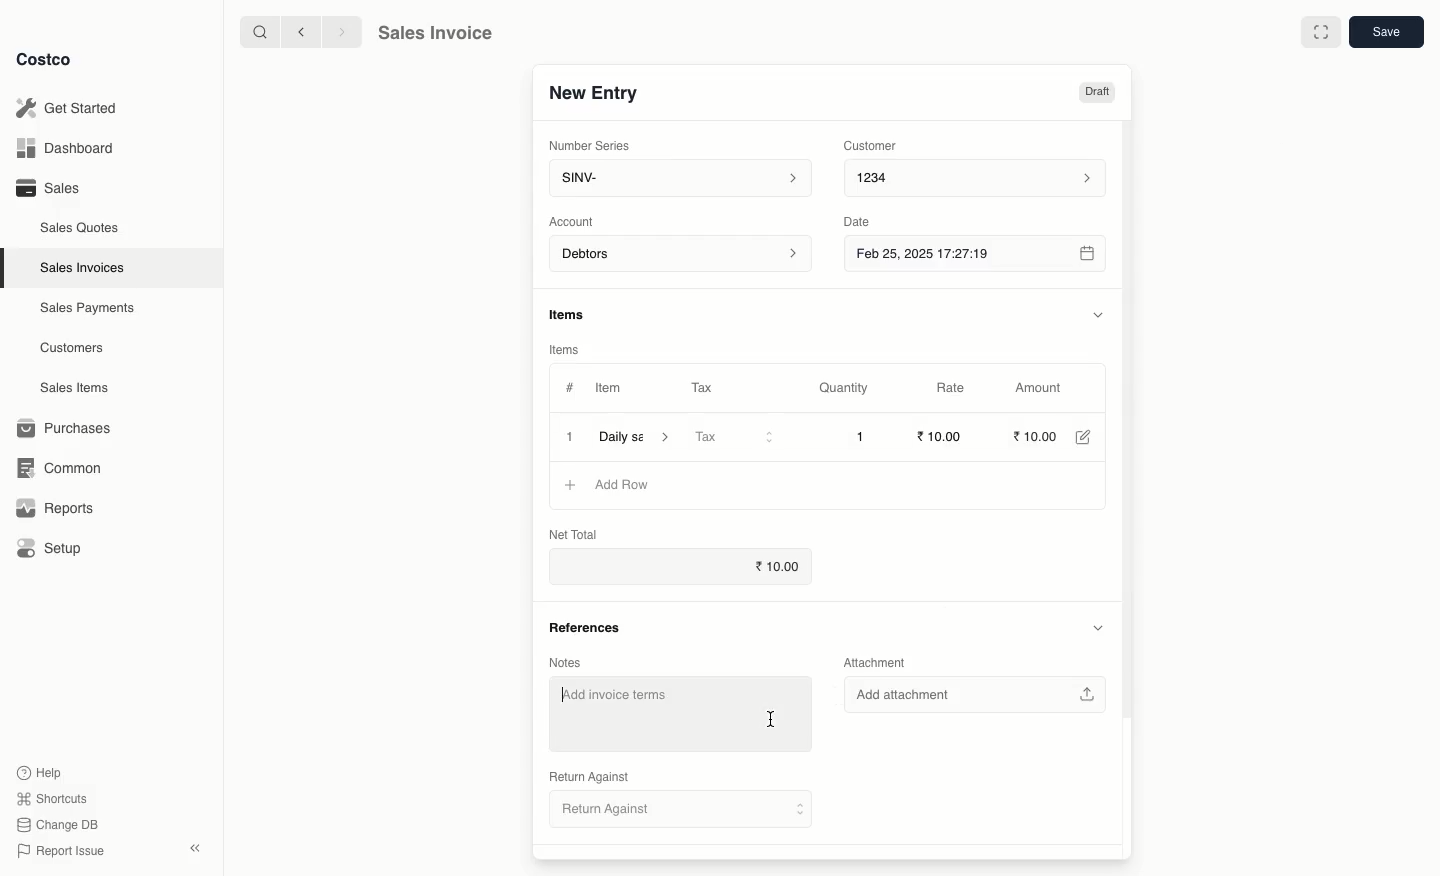 The image size is (1440, 876). Describe the element at coordinates (1100, 314) in the screenshot. I see `Hide` at that location.